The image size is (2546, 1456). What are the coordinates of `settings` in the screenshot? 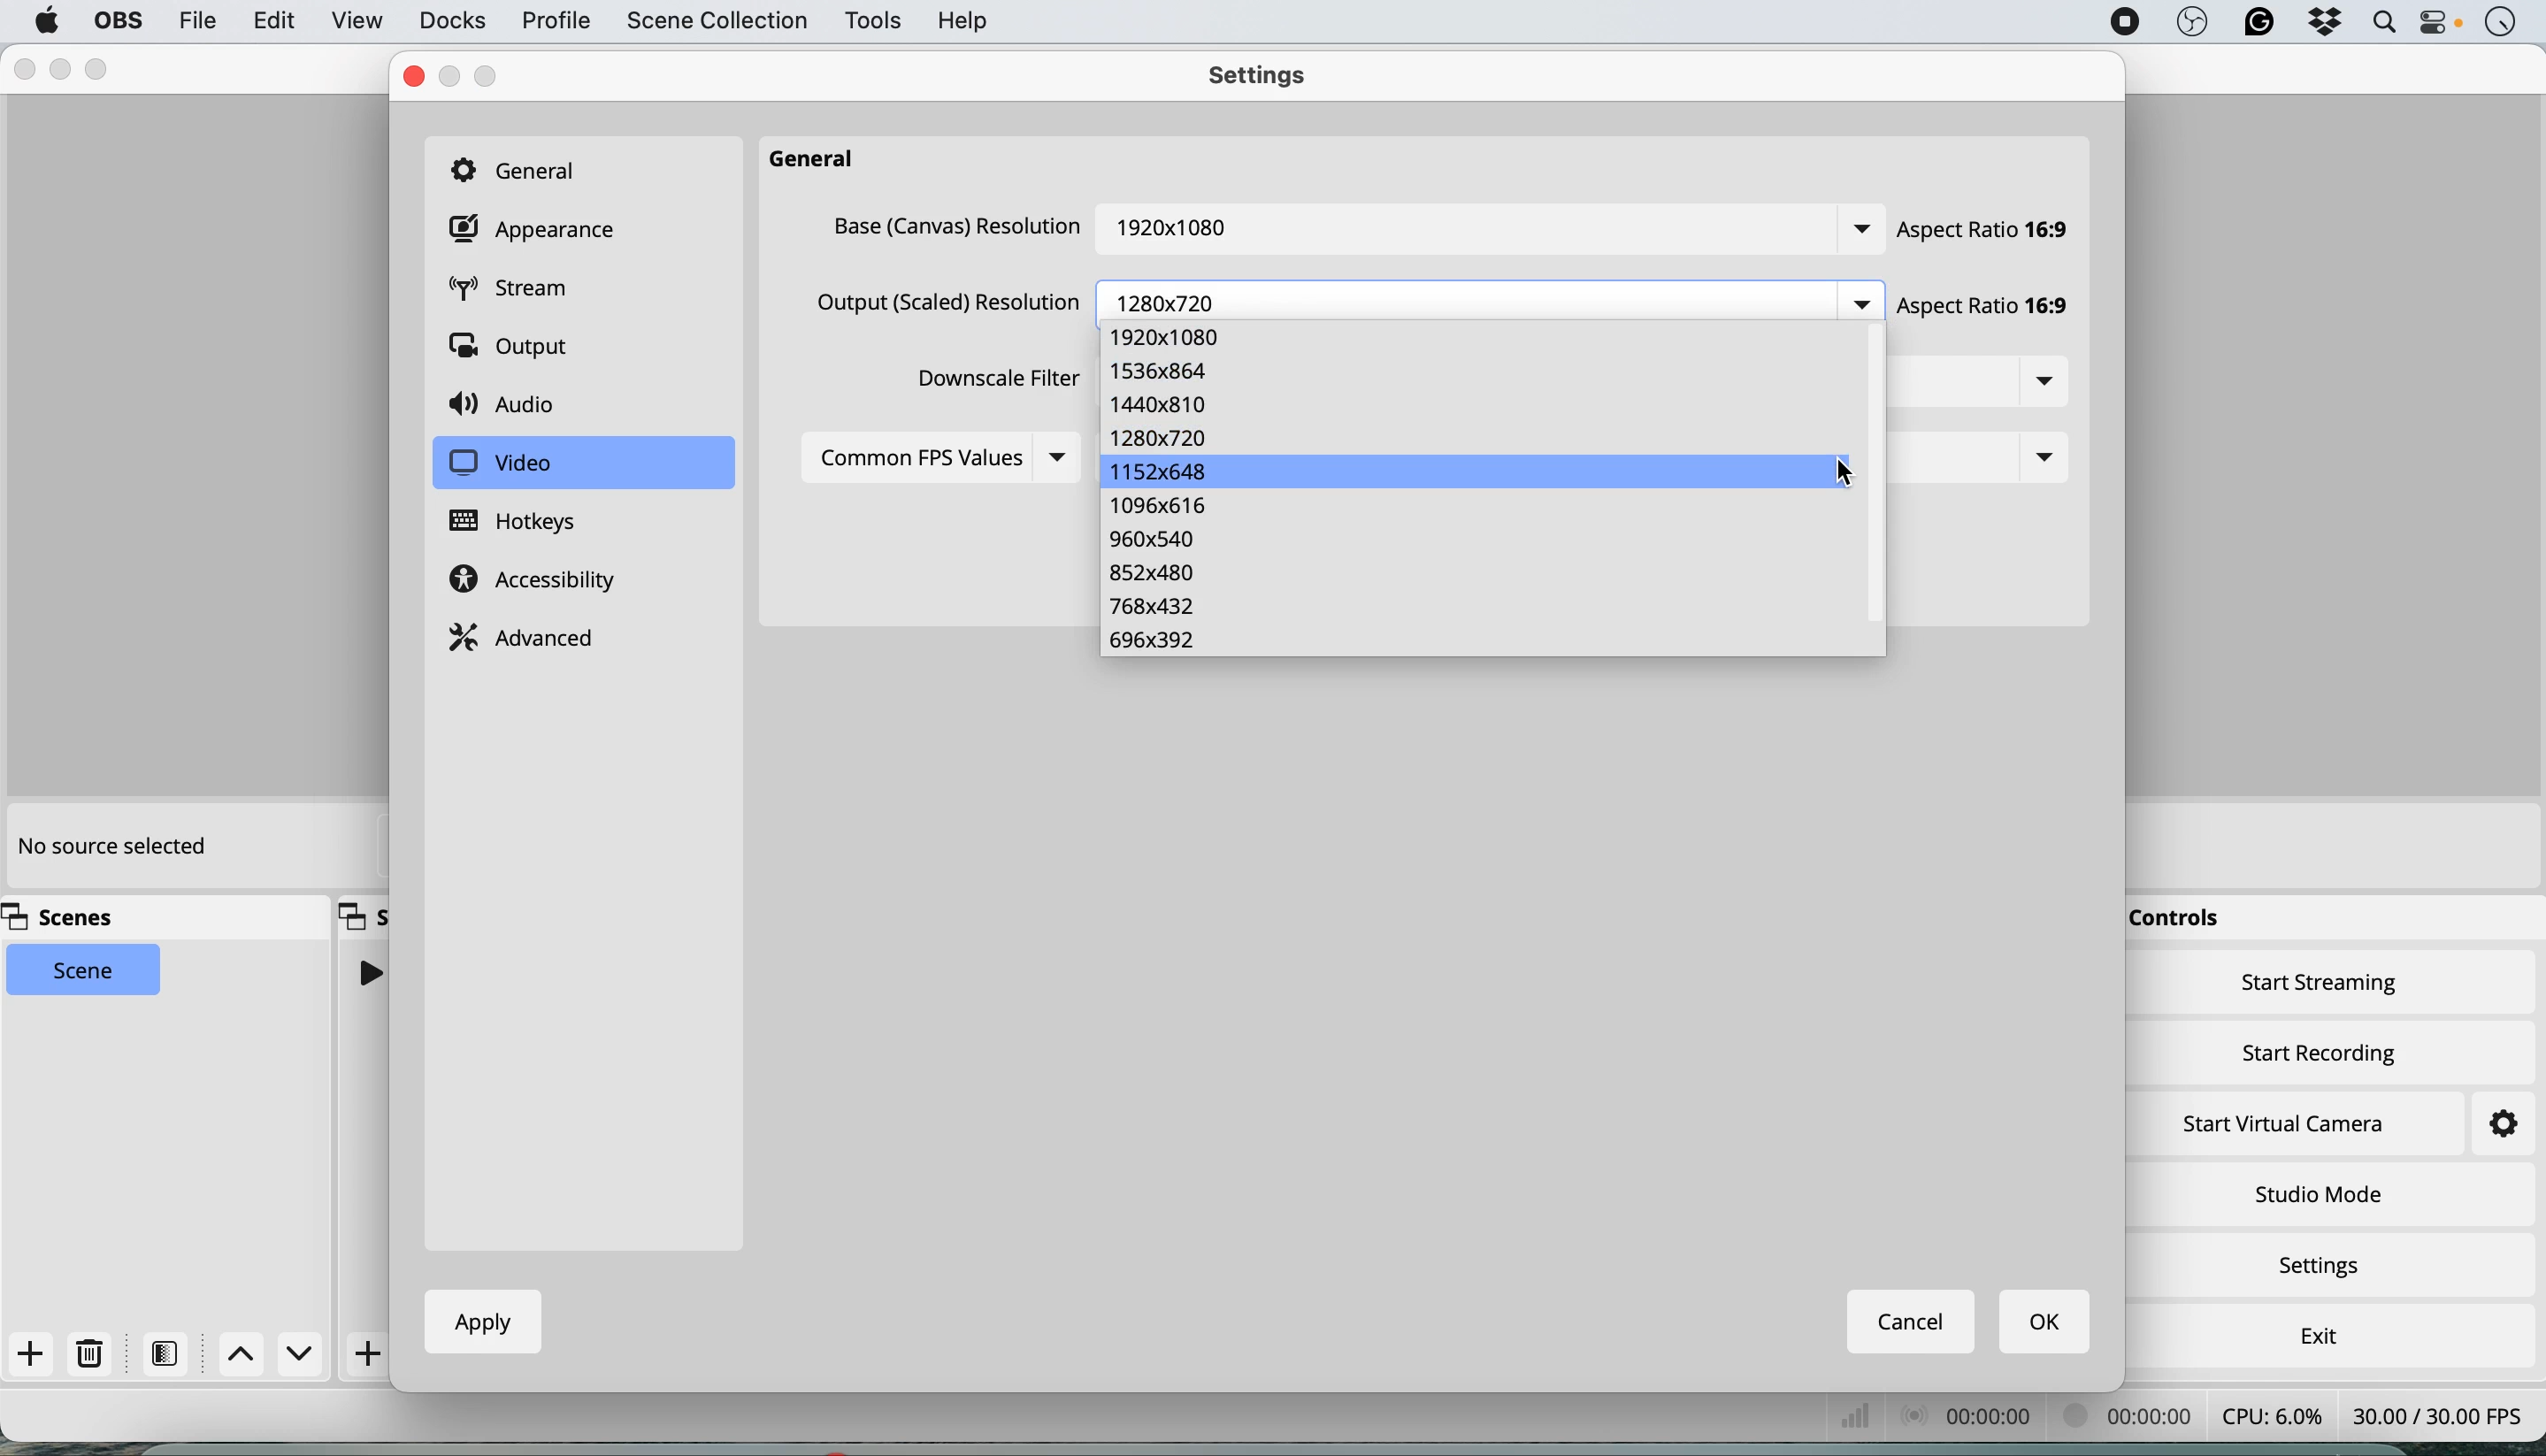 It's located at (2484, 1125).